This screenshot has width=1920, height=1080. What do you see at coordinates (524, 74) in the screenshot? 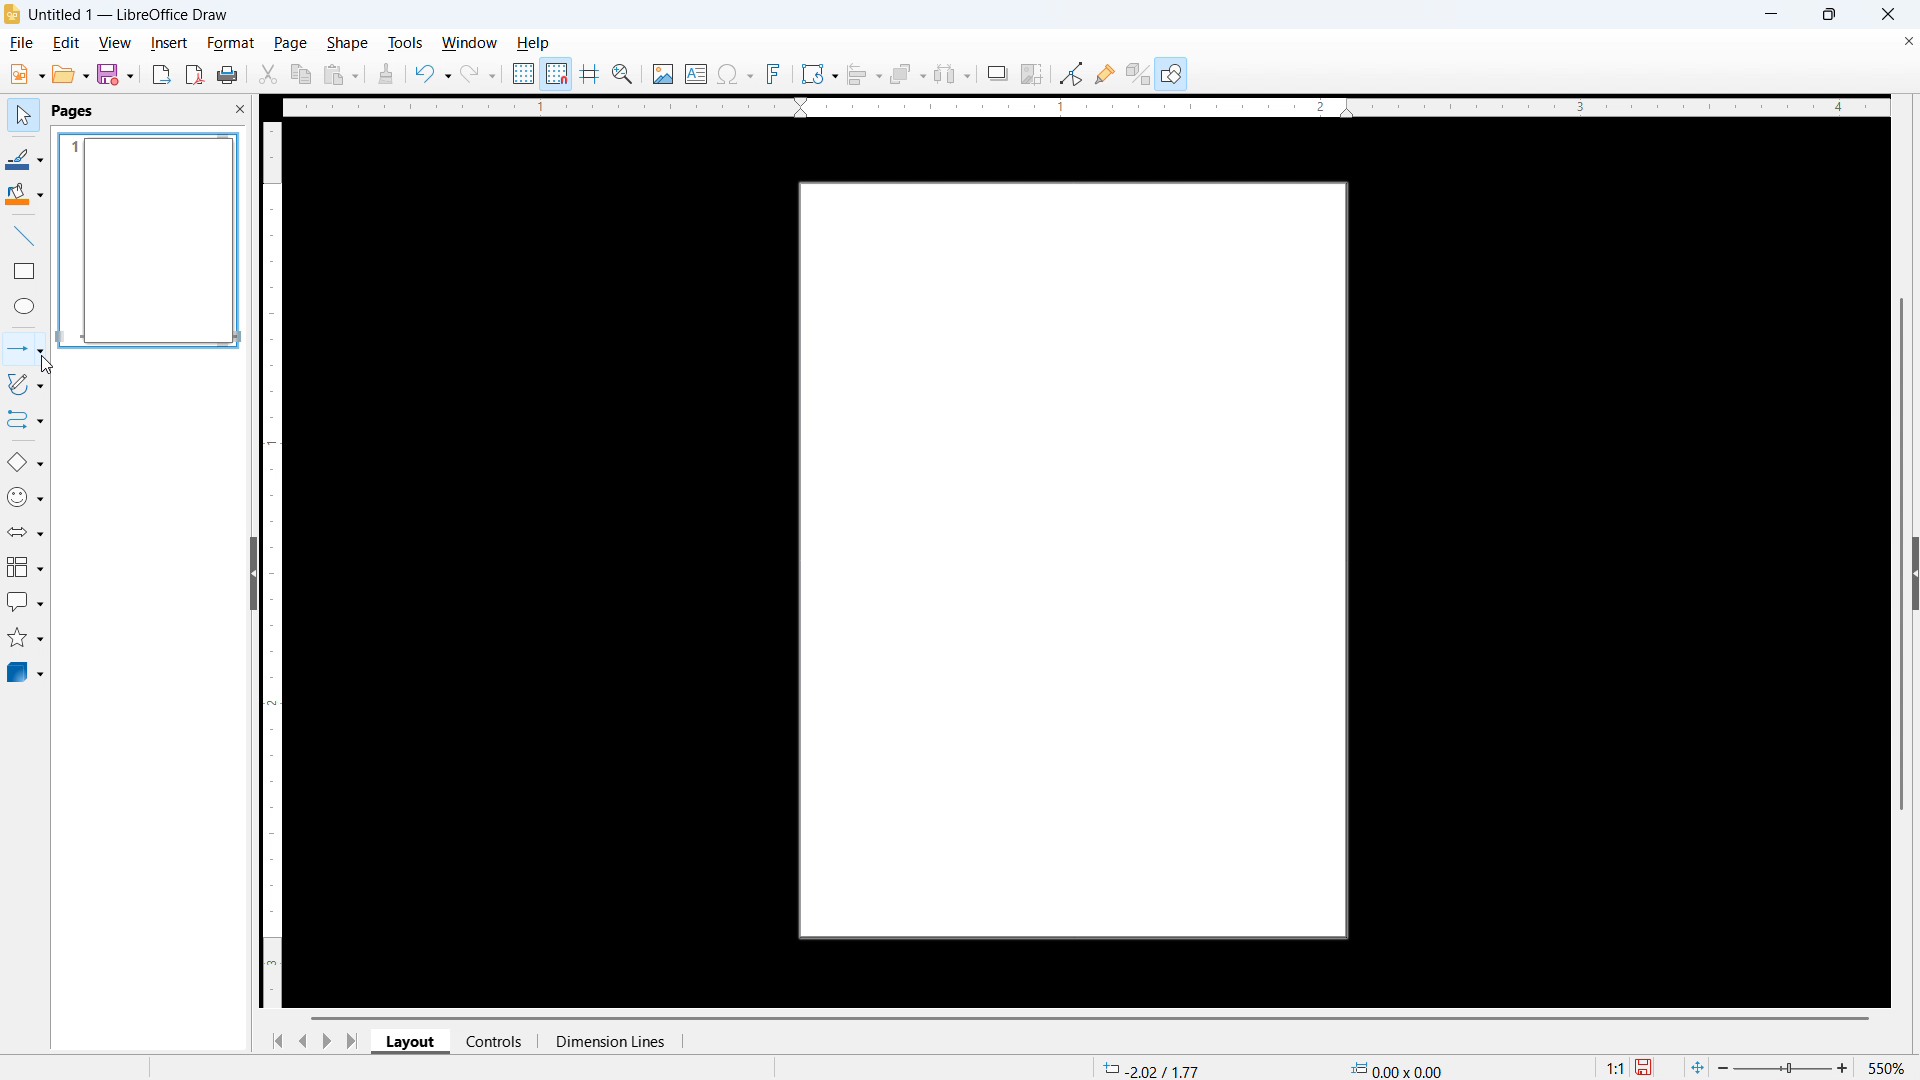
I see `Use grid ` at bounding box center [524, 74].